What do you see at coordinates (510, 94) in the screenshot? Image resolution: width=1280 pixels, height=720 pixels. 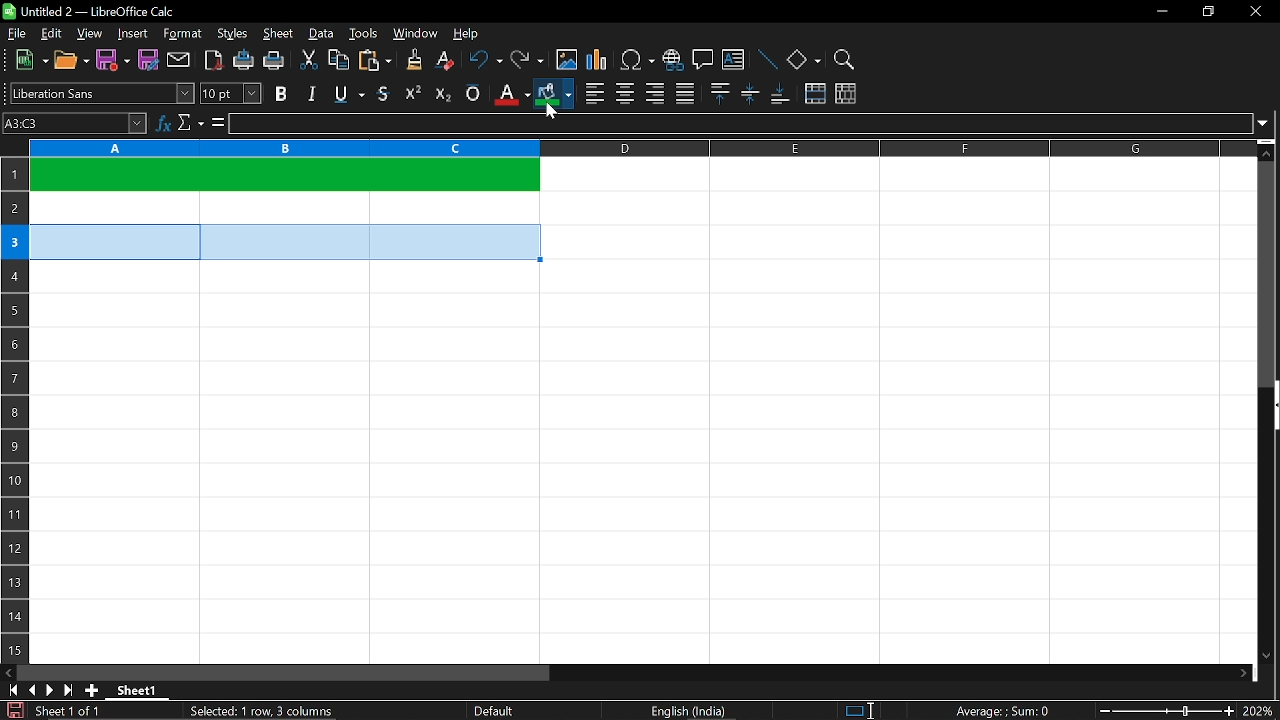 I see `text color` at bounding box center [510, 94].